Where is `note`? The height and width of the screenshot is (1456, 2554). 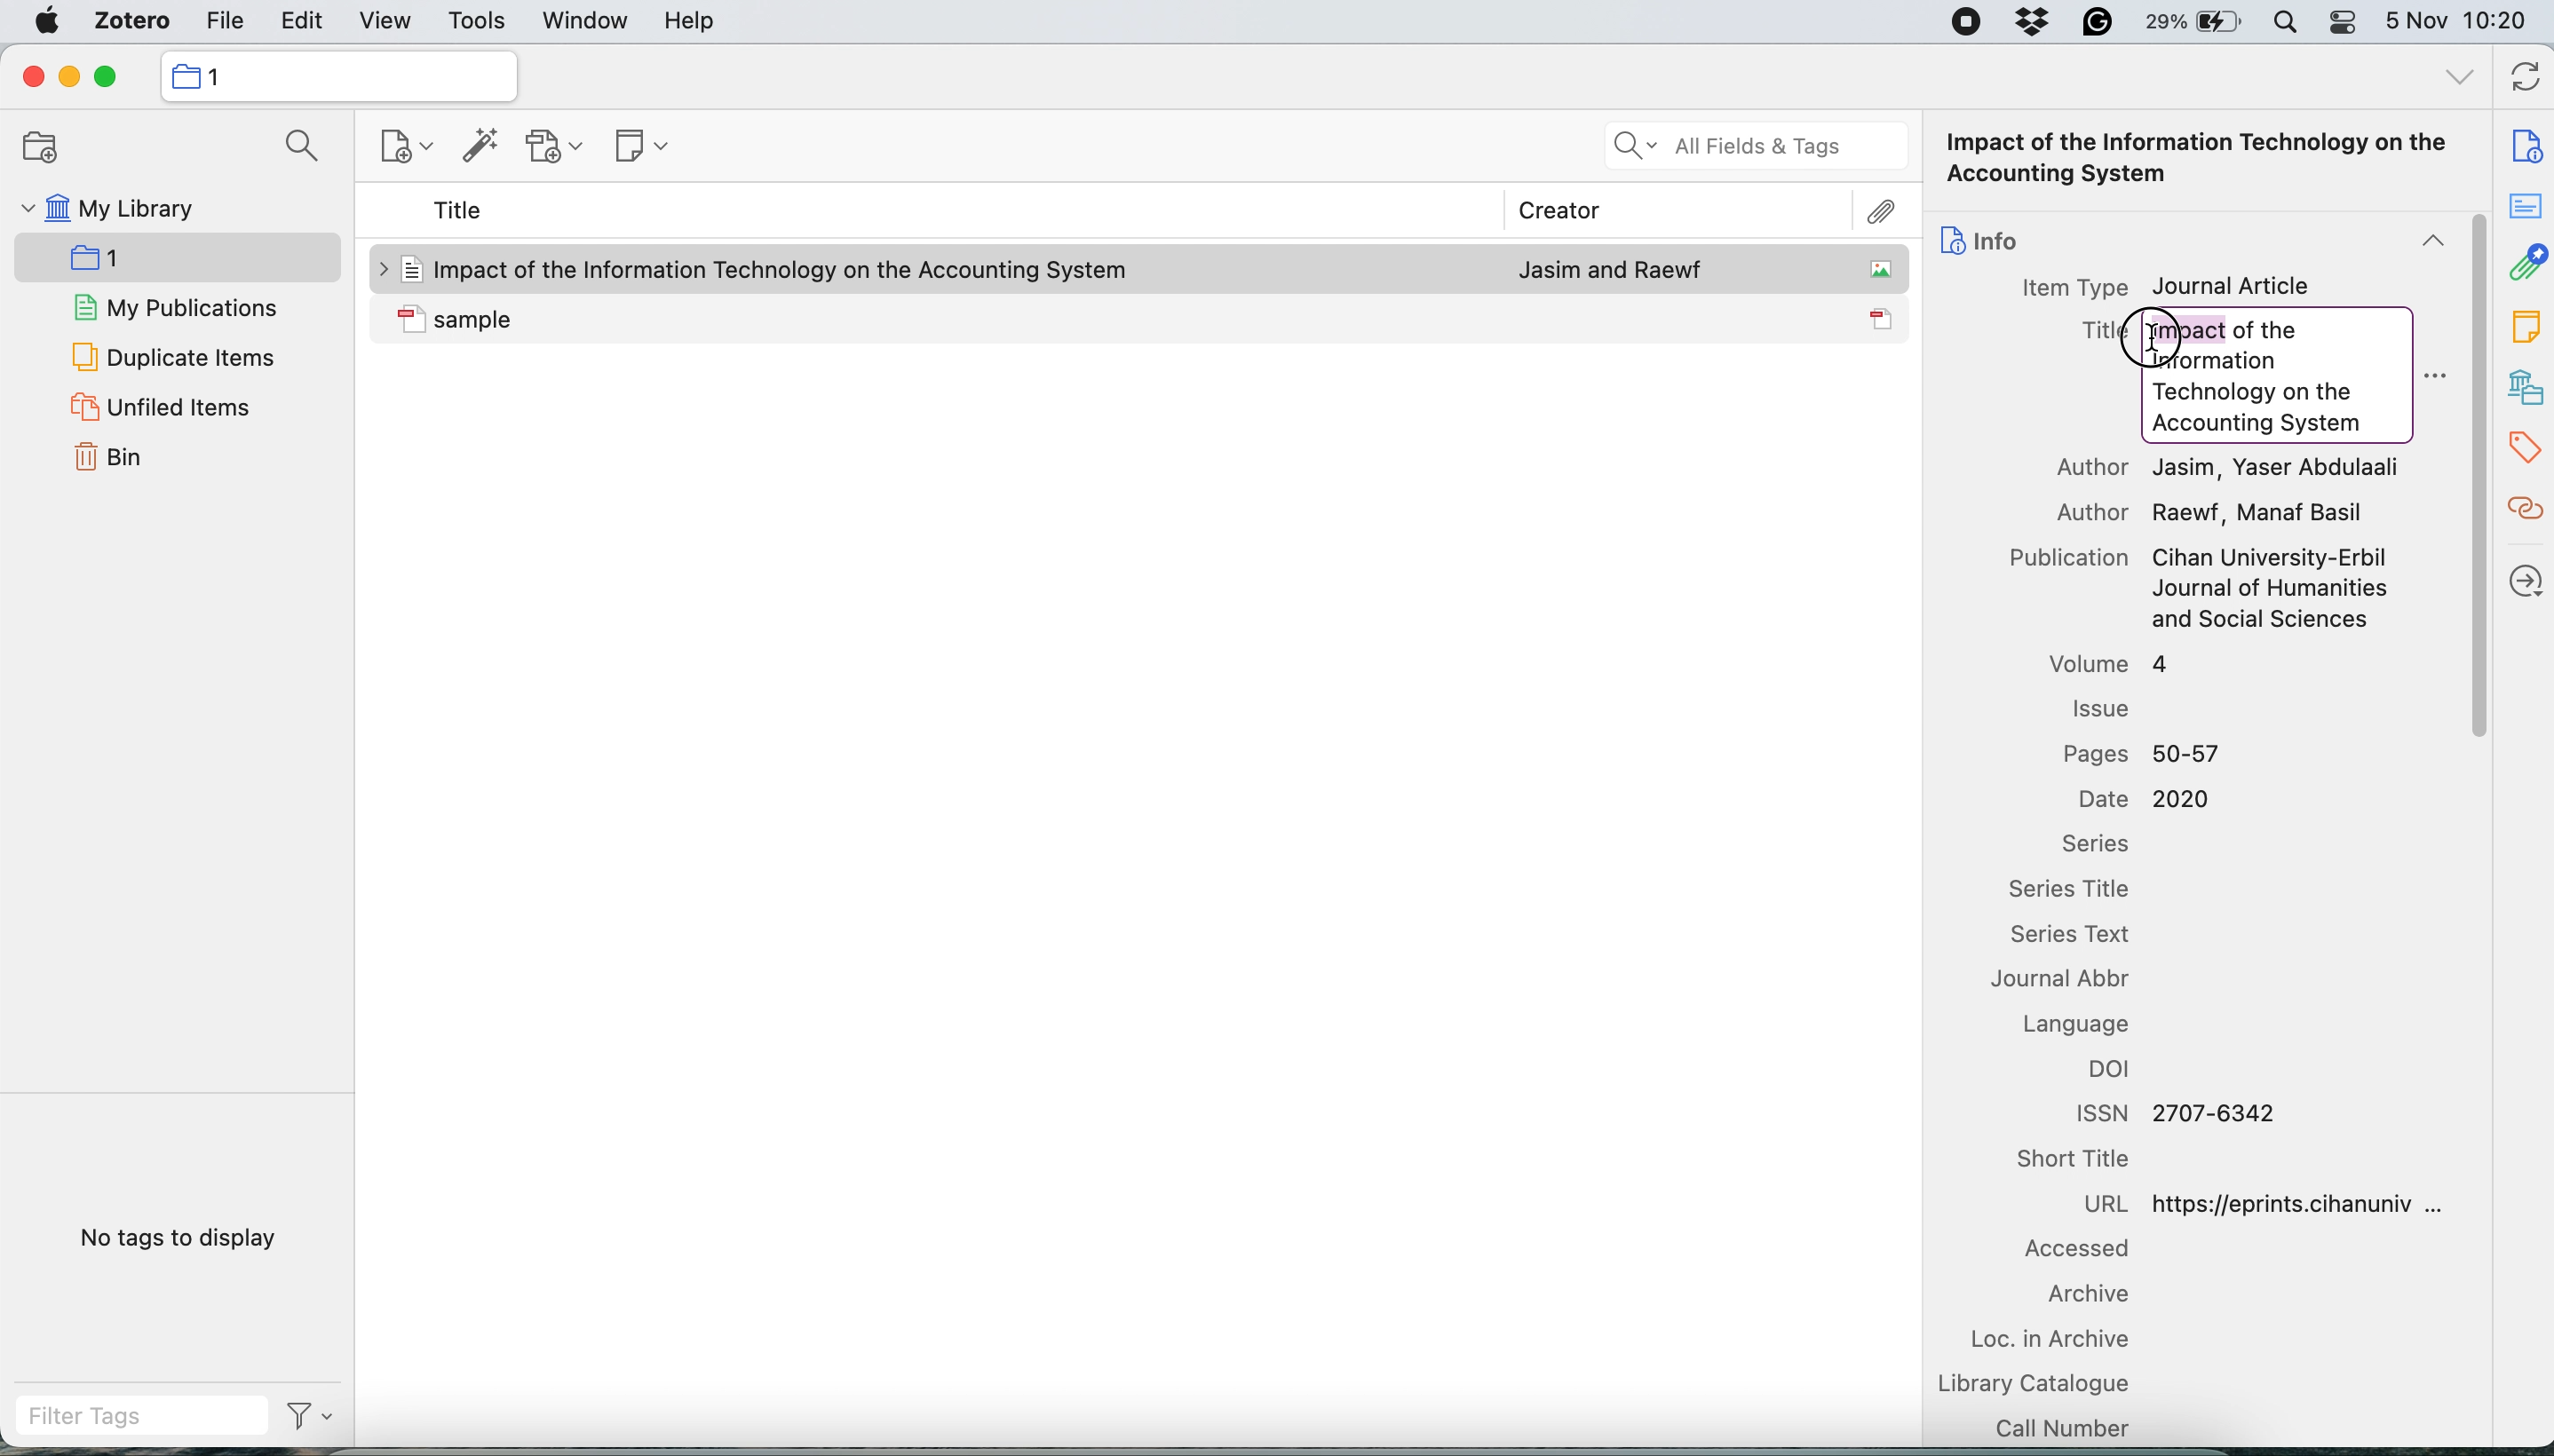 note is located at coordinates (2525, 326).